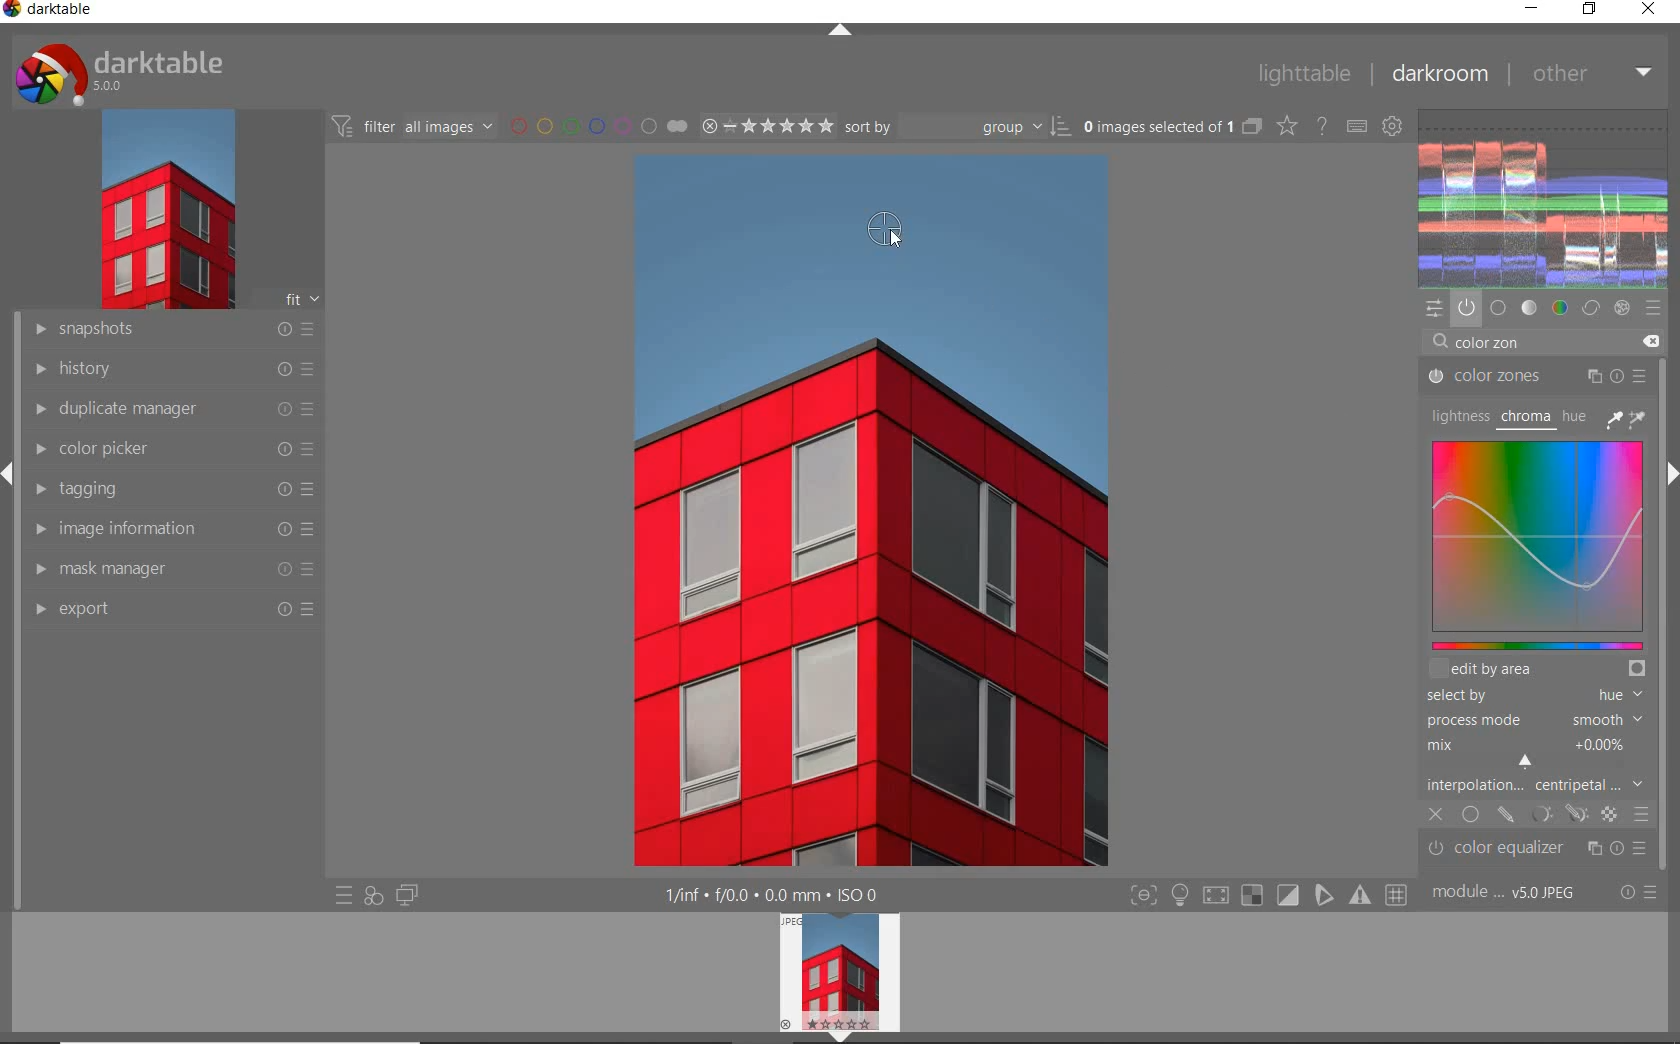 The image size is (1680, 1044). What do you see at coordinates (1537, 670) in the screenshot?
I see `EDIT BY AREA` at bounding box center [1537, 670].